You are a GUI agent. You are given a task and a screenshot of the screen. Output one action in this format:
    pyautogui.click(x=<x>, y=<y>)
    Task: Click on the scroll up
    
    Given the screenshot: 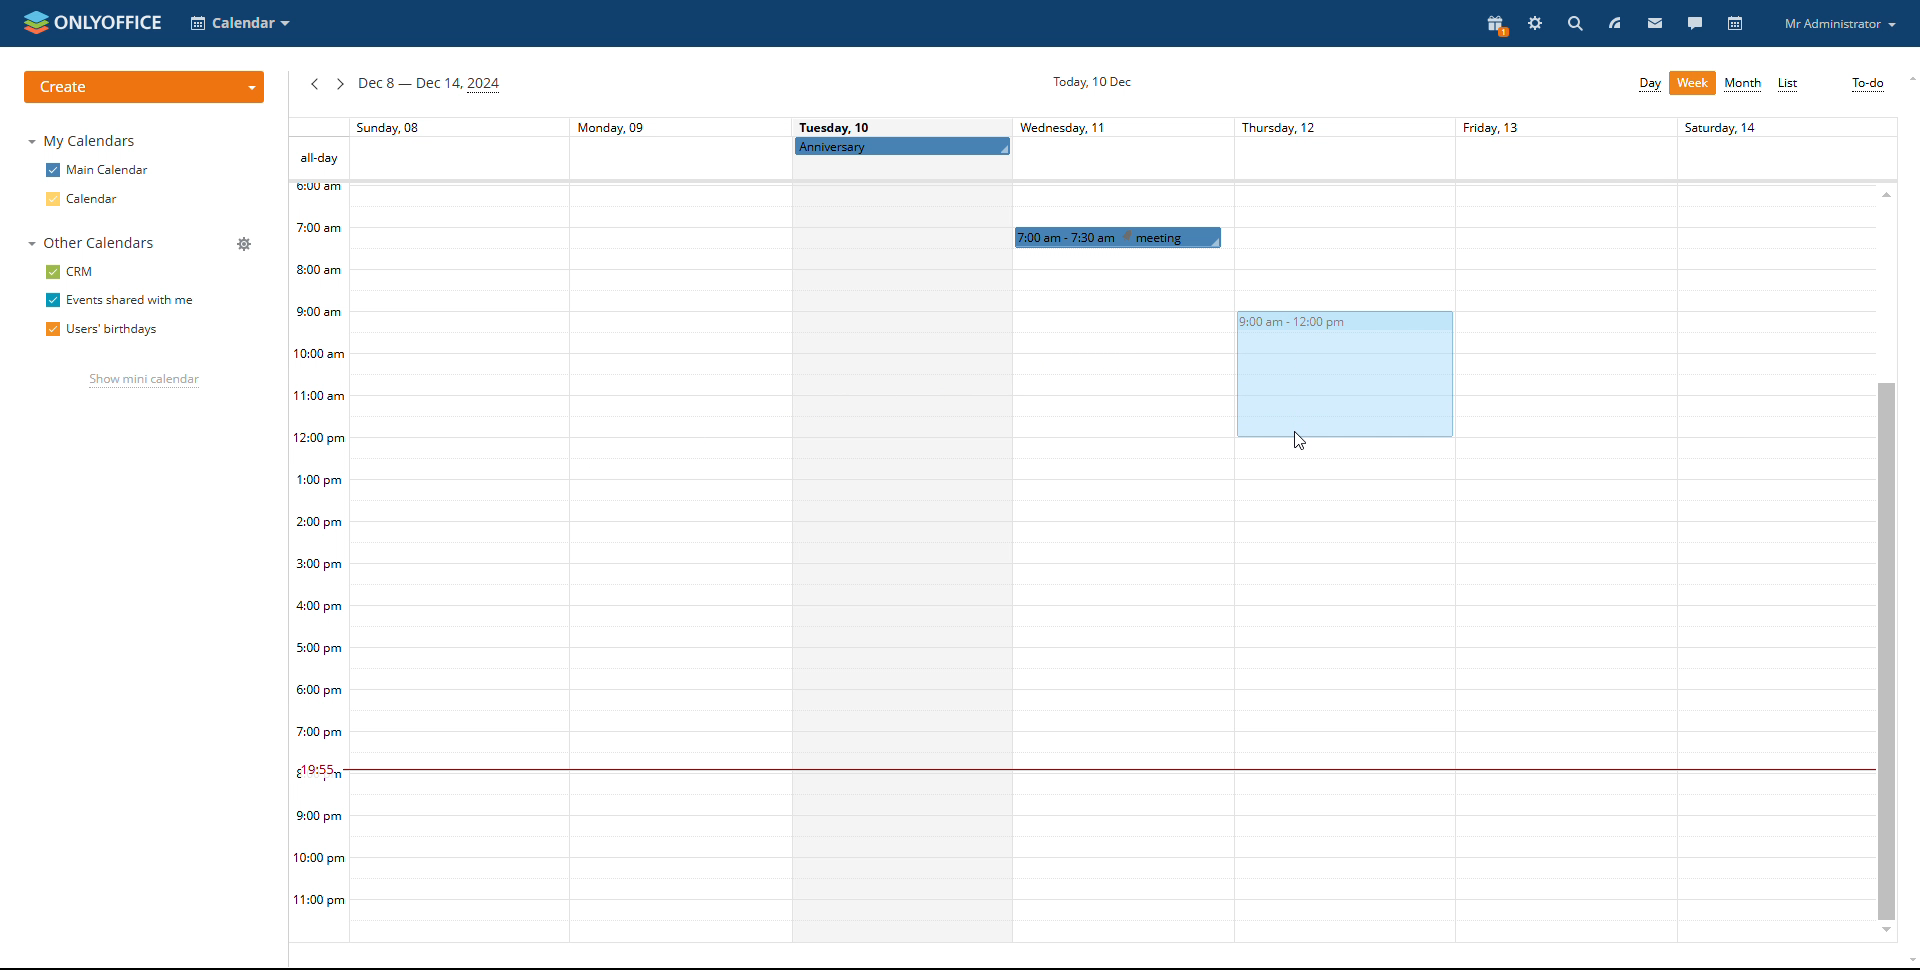 What is the action you would take?
    pyautogui.click(x=1886, y=193)
    